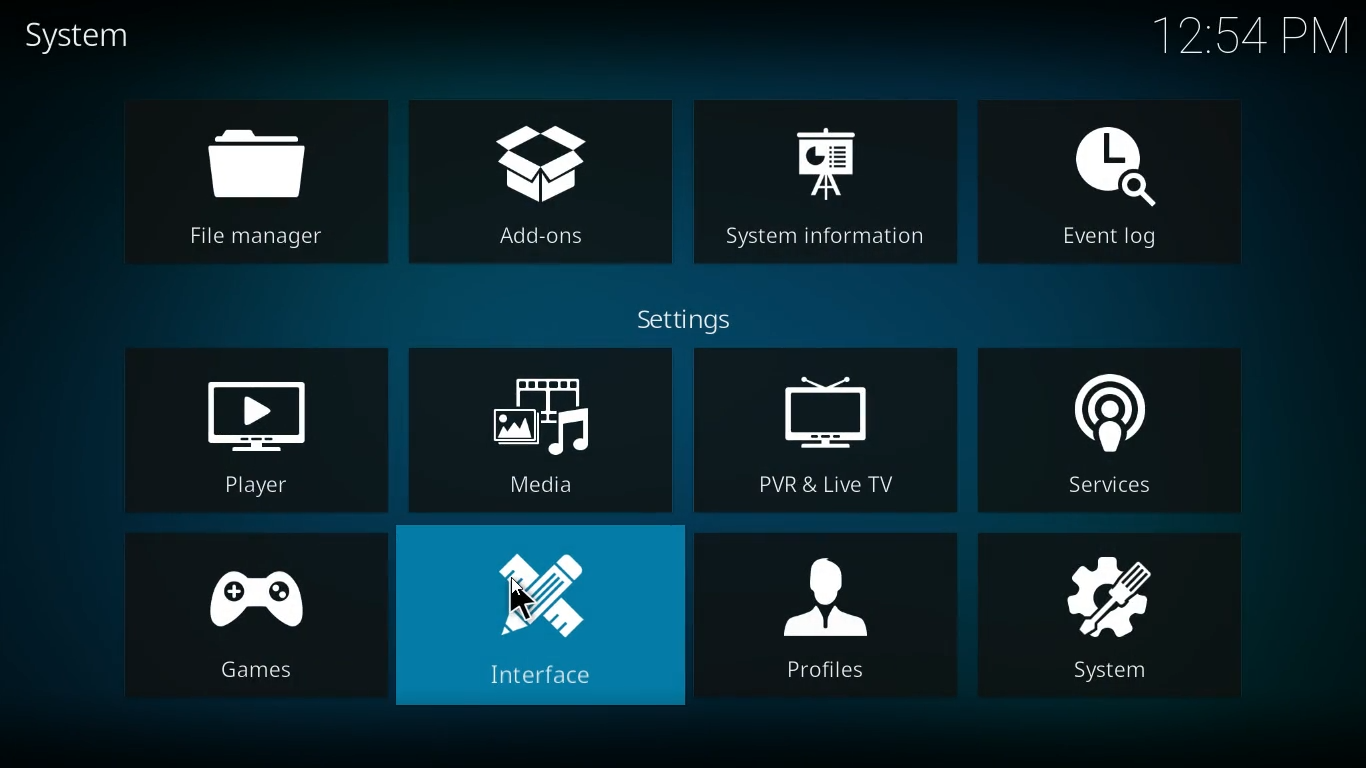 Image resolution: width=1366 pixels, height=768 pixels. What do you see at coordinates (541, 431) in the screenshot?
I see `media` at bounding box center [541, 431].